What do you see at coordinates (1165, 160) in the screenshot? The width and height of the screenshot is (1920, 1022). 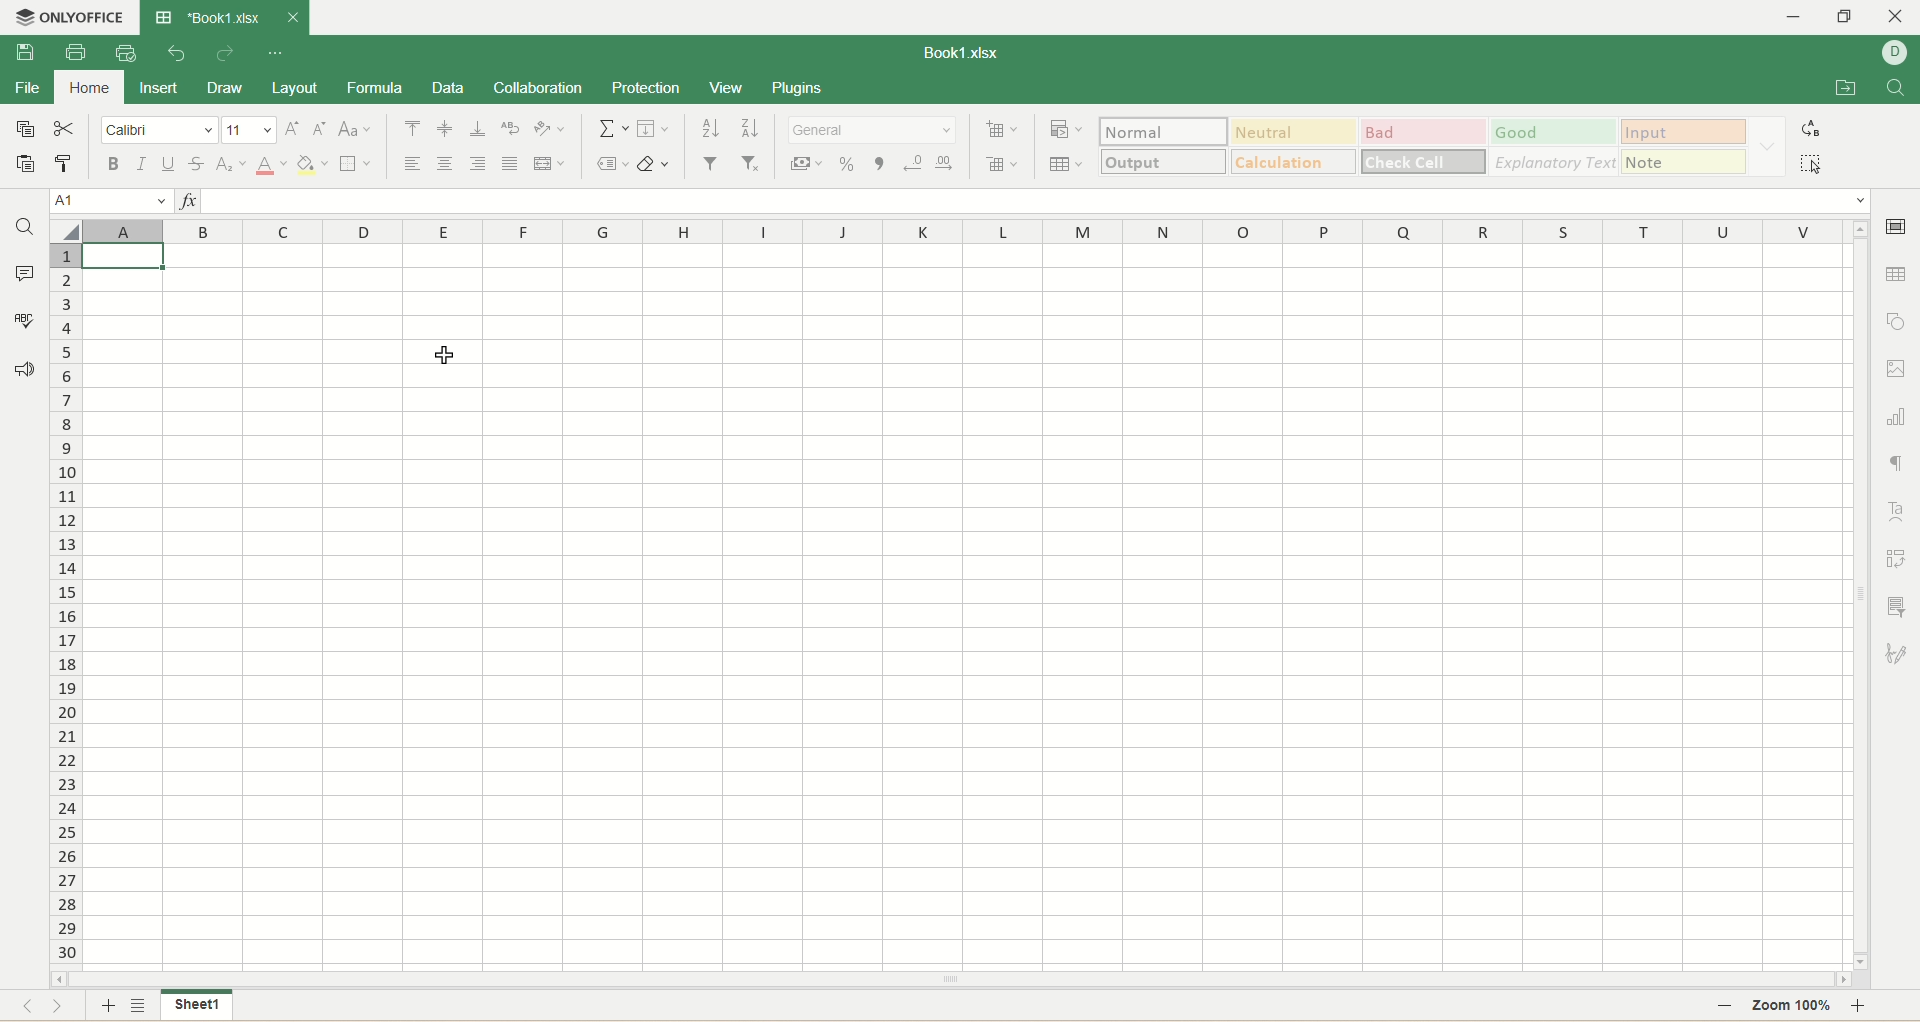 I see `output` at bounding box center [1165, 160].